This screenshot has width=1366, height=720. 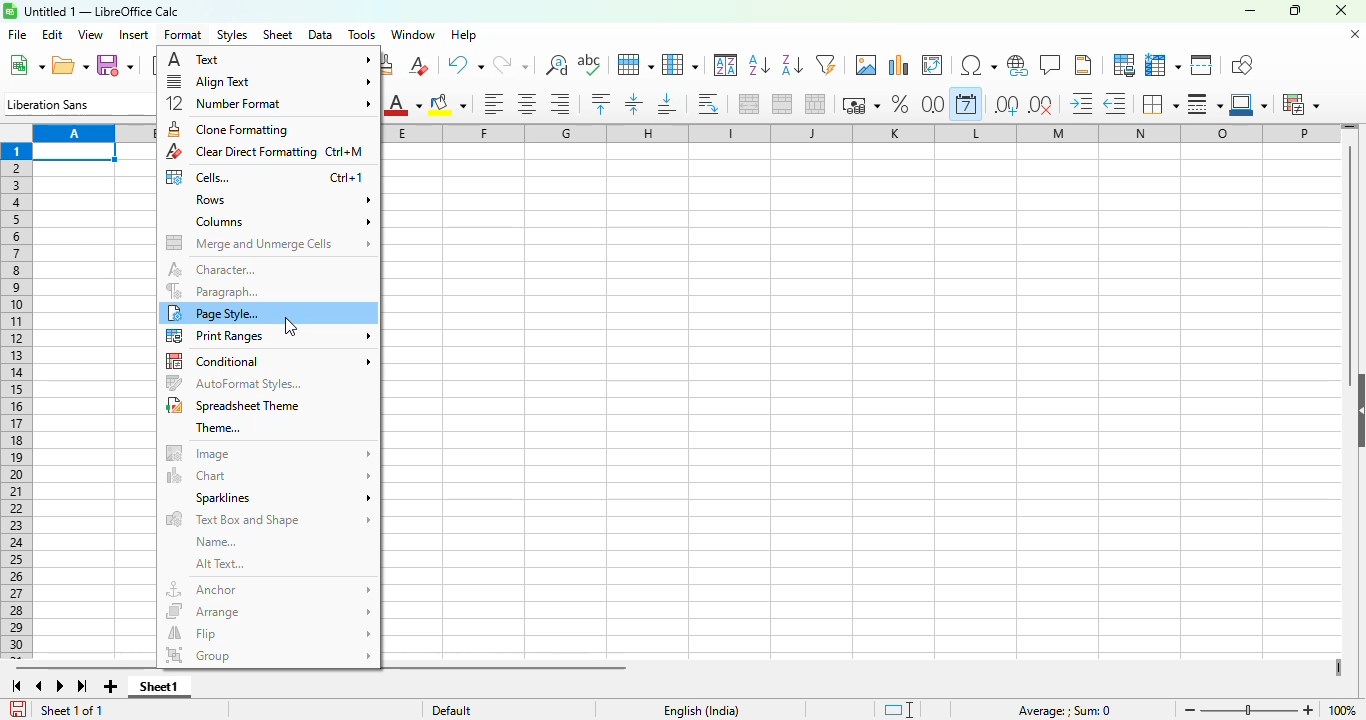 What do you see at coordinates (81, 668) in the screenshot?
I see `horizontal scroll bar` at bounding box center [81, 668].